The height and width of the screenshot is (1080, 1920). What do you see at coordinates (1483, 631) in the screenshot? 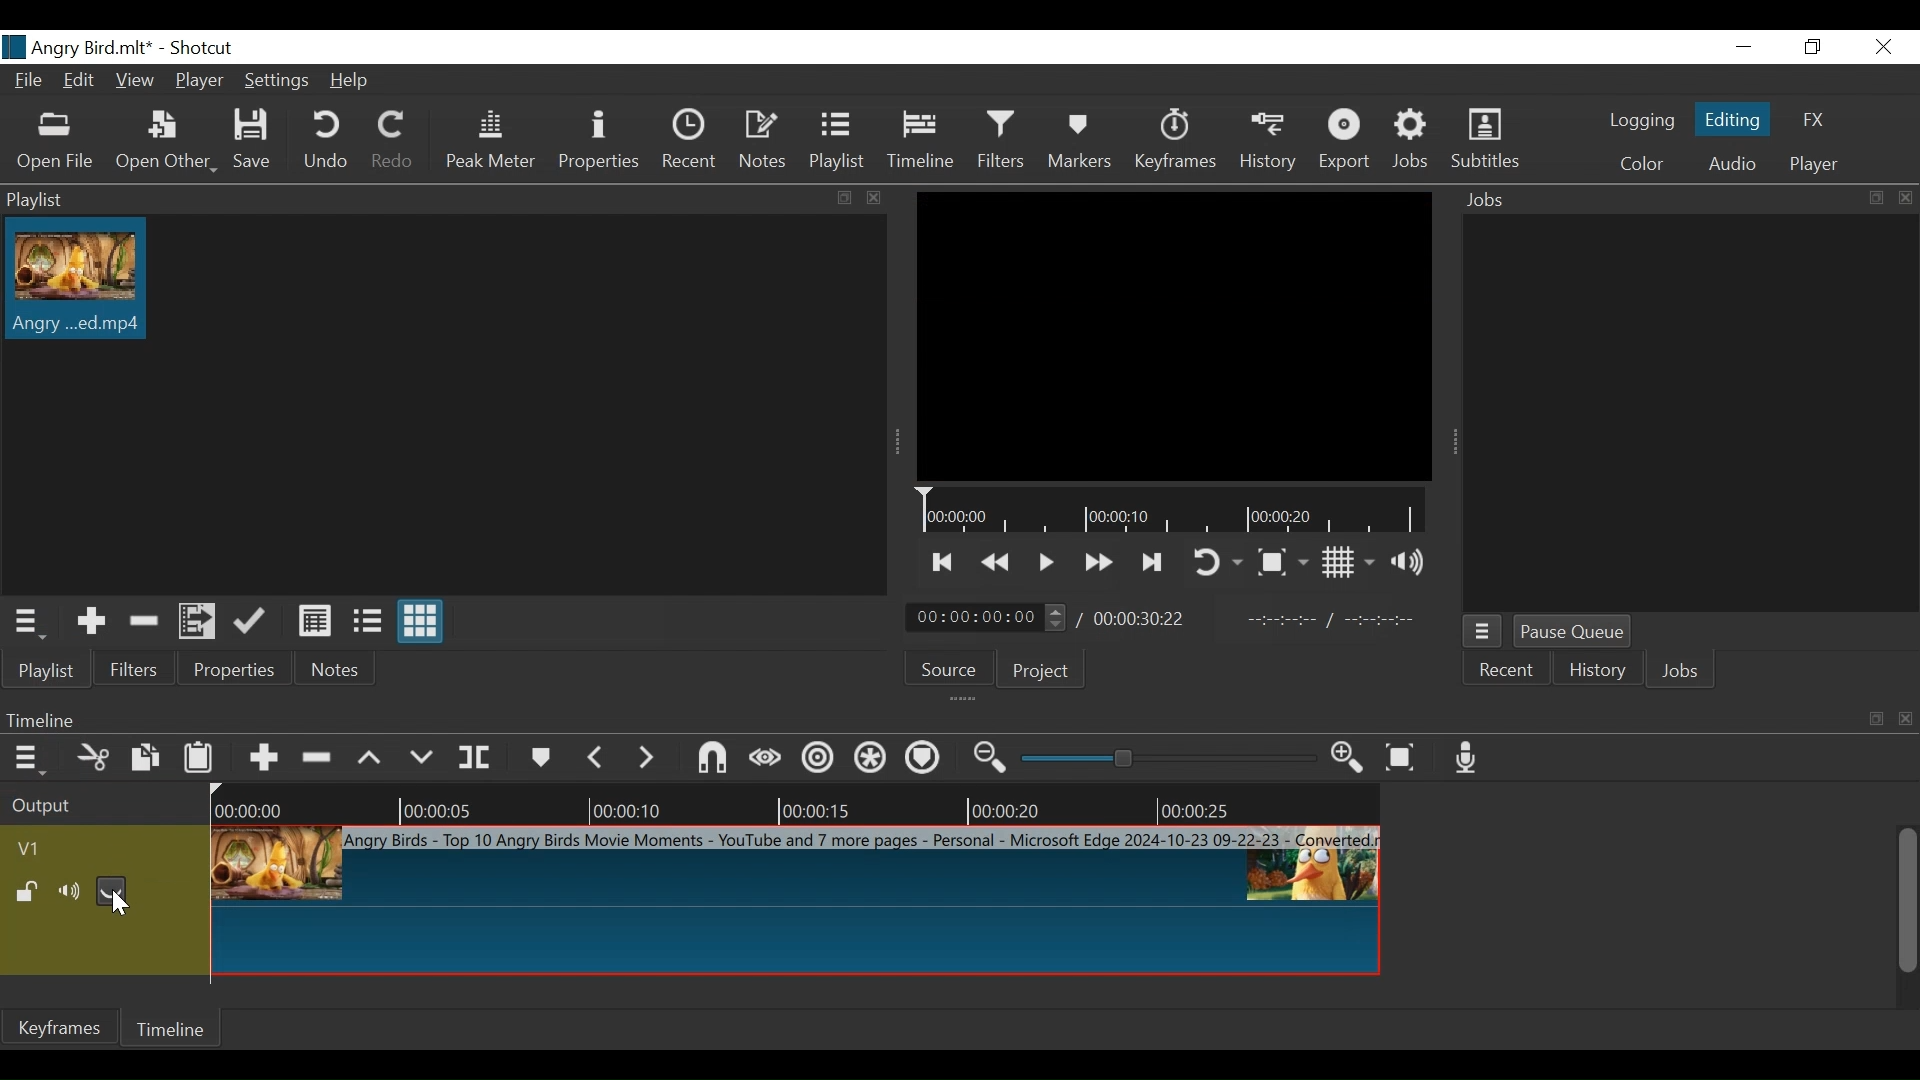
I see `Jobs menu` at bounding box center [1483, 631].